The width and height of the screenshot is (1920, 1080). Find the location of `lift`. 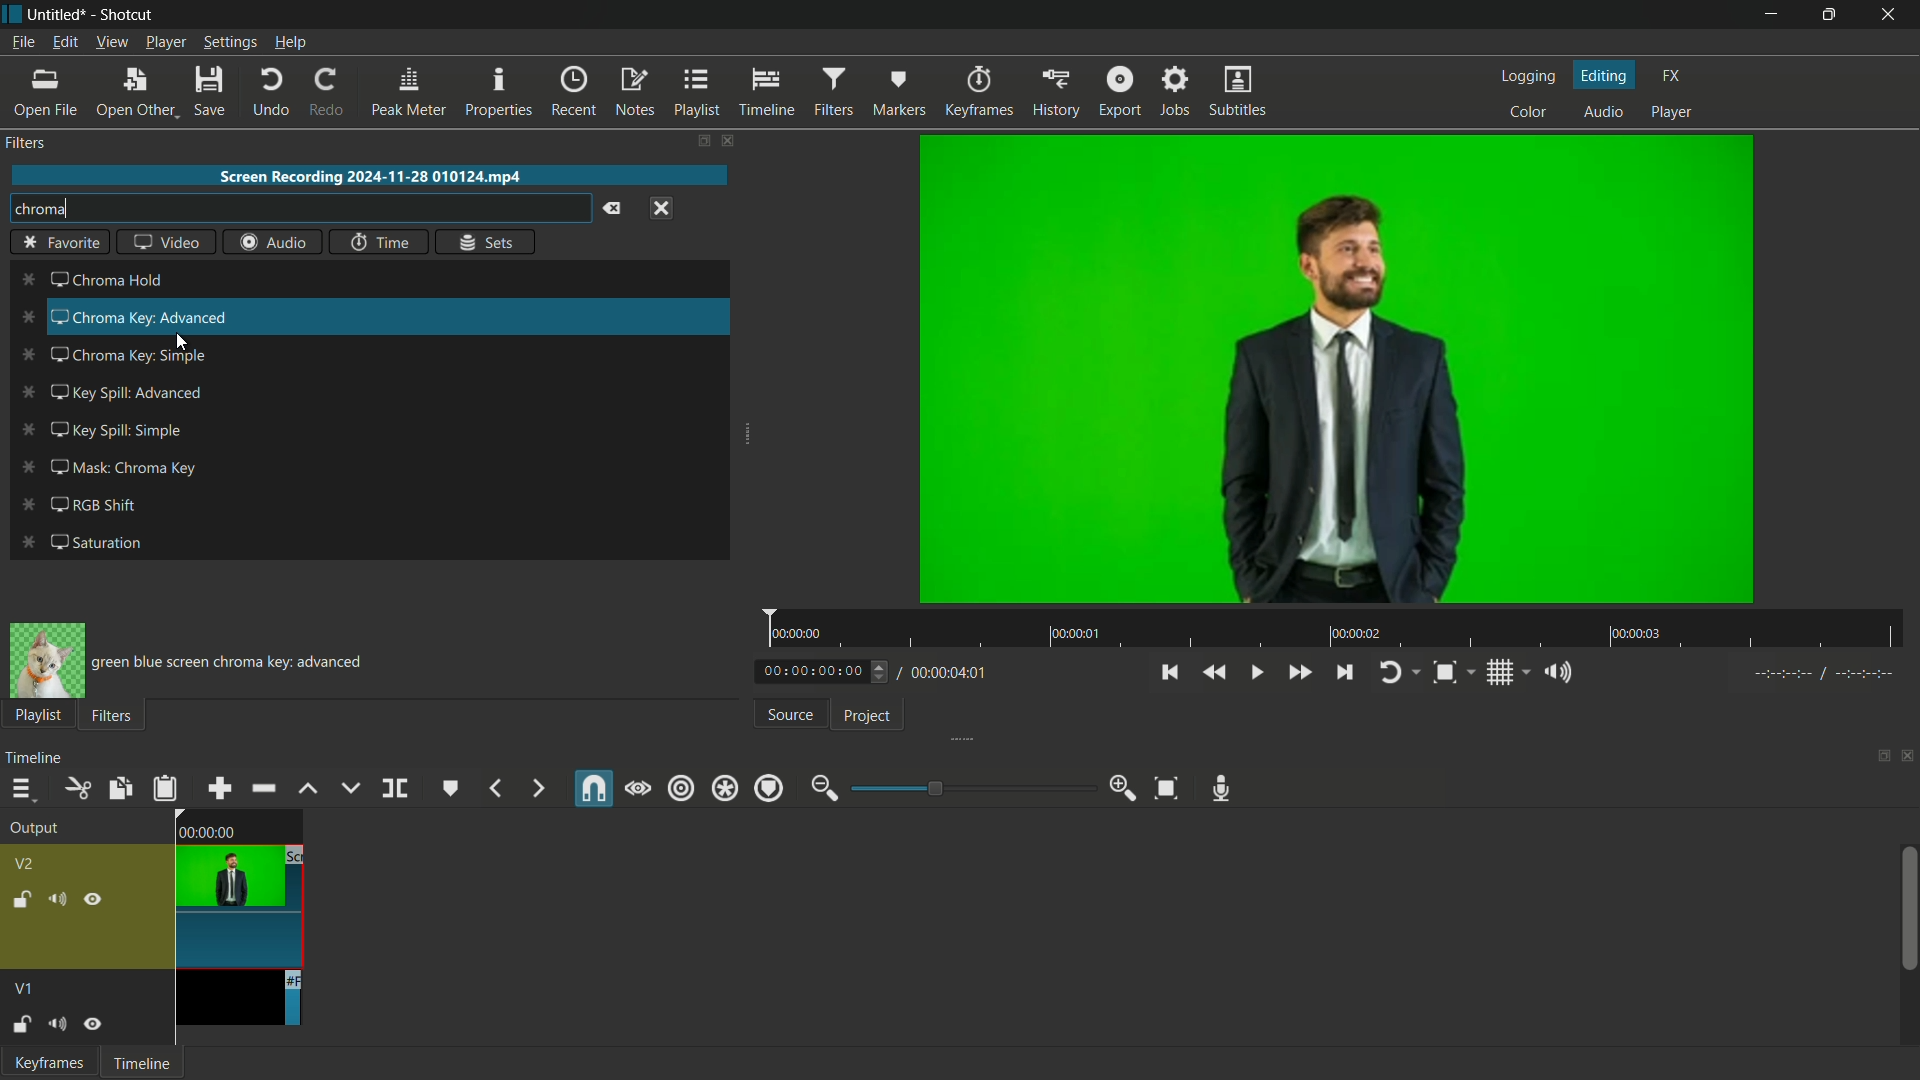

lift is located at coordinates (310, 788).